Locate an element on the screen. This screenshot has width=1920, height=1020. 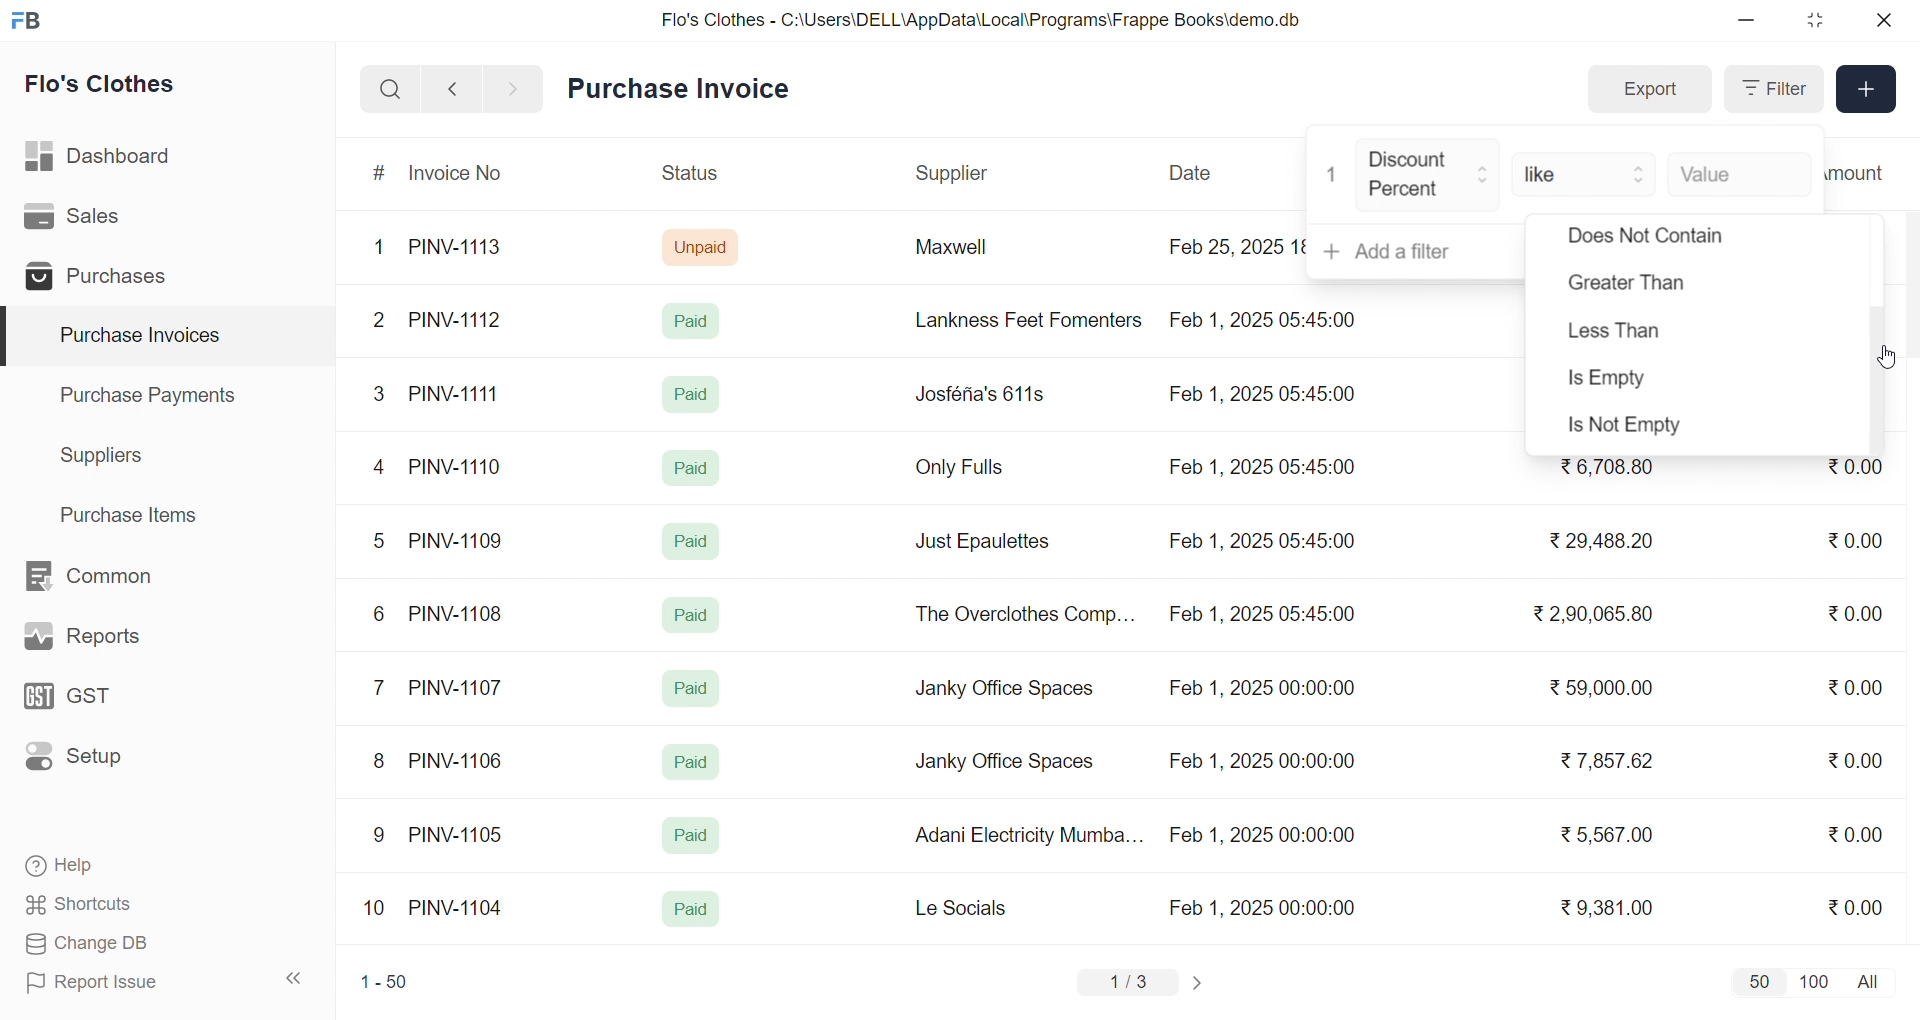
₹0.00 is located at coordinates (1855, 760).